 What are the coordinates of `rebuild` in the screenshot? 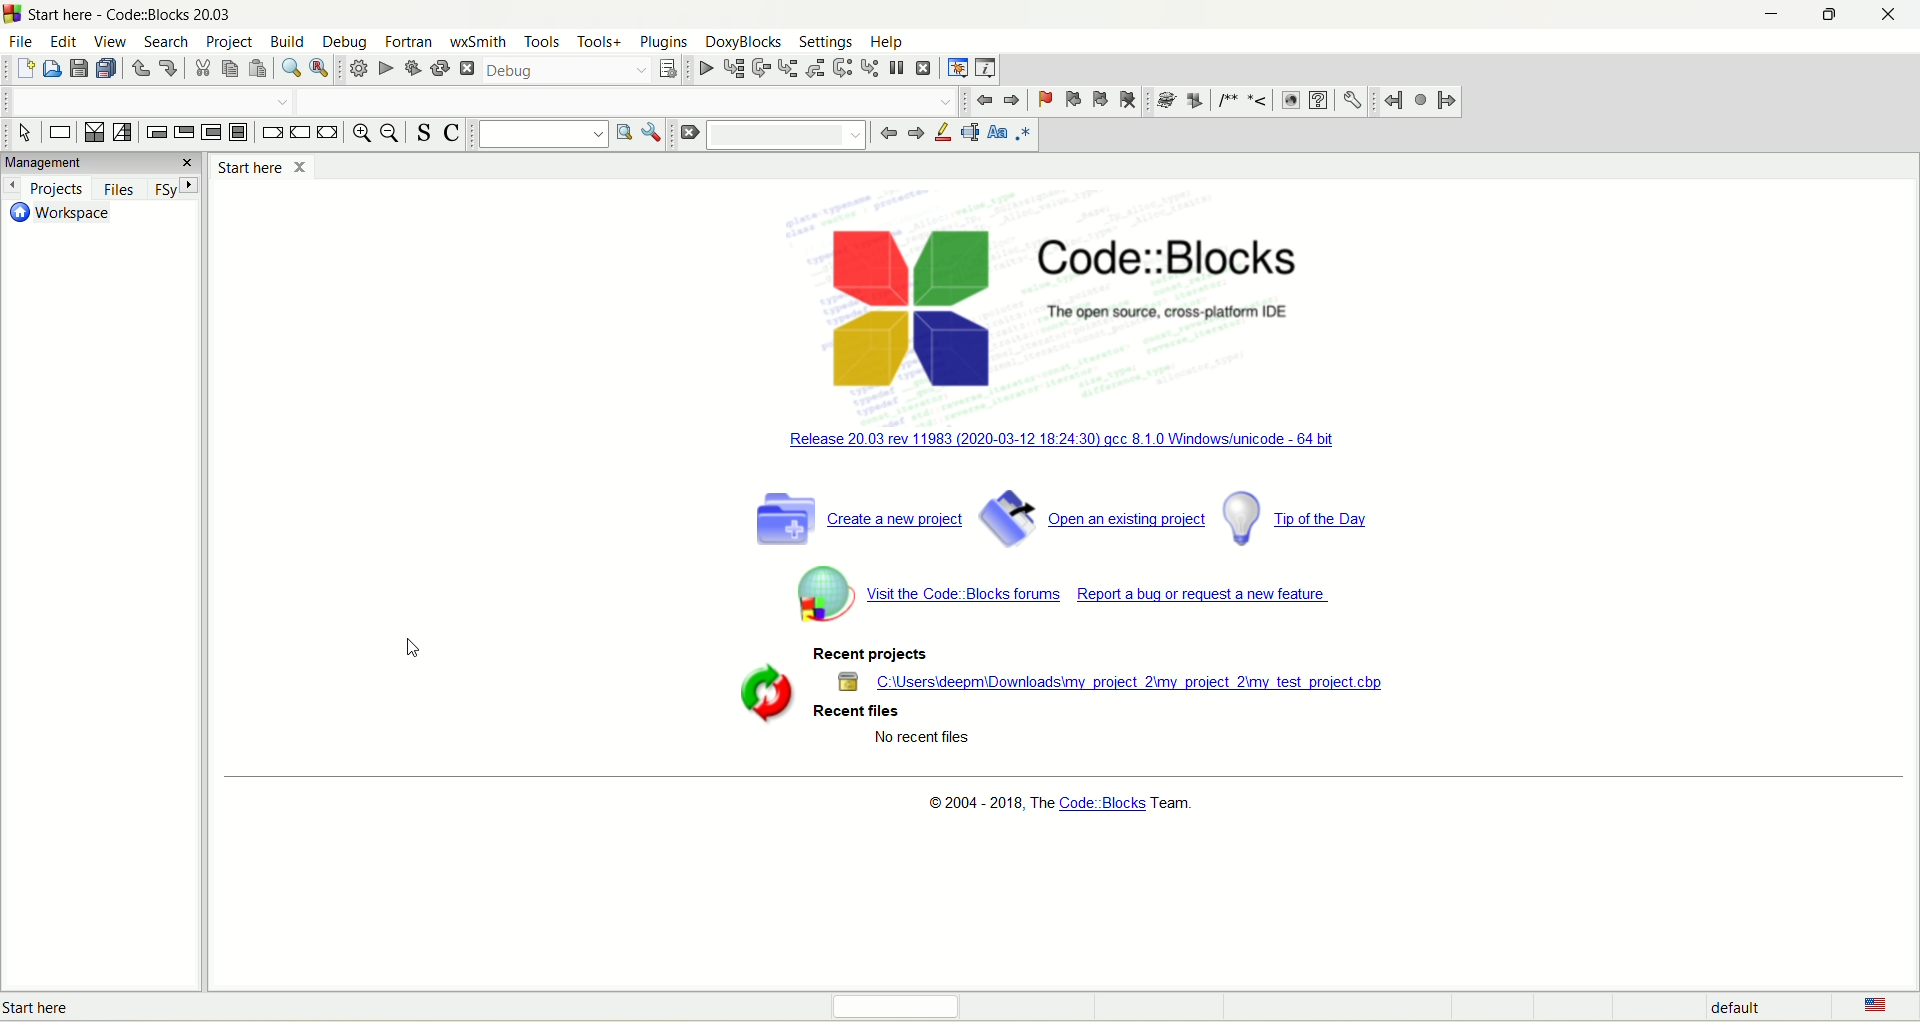 It's located at (439, 65).